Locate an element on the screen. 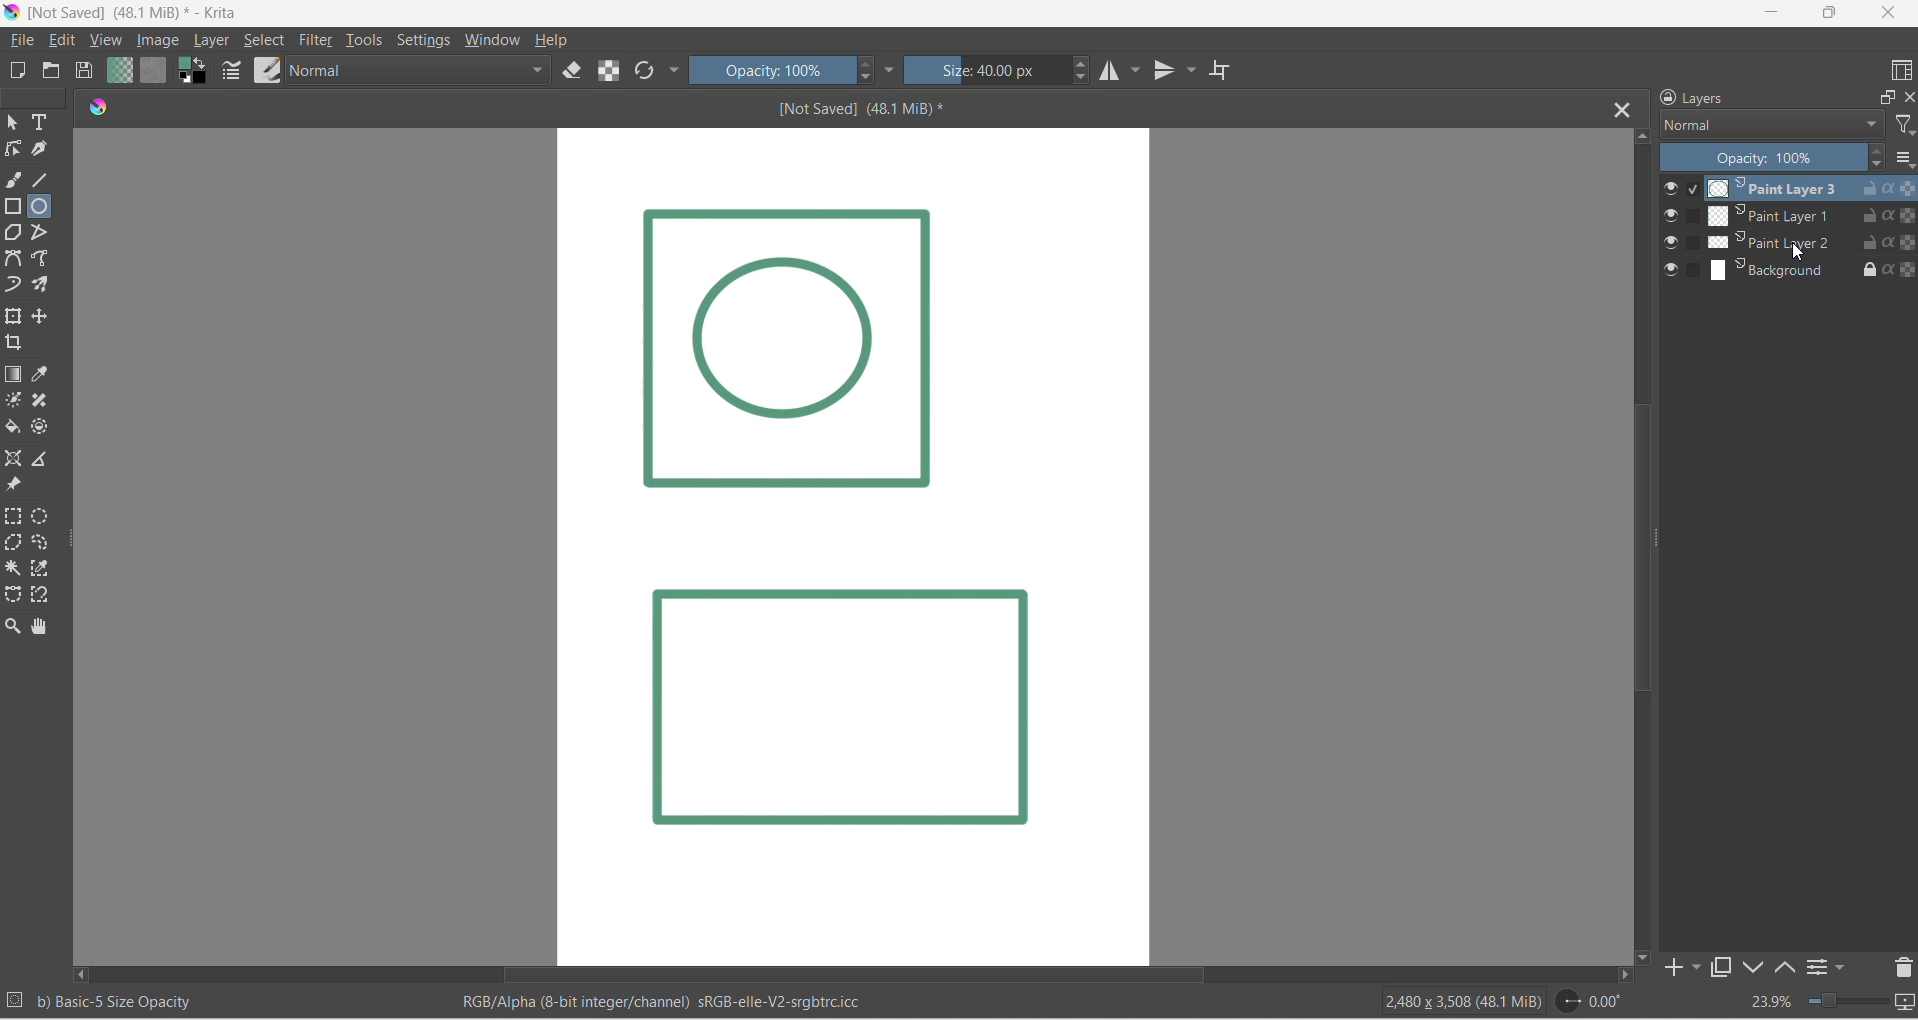 Image resolution: width=1918 pixels, height=1020 pixels. background is located at coordinates (1767, 268).